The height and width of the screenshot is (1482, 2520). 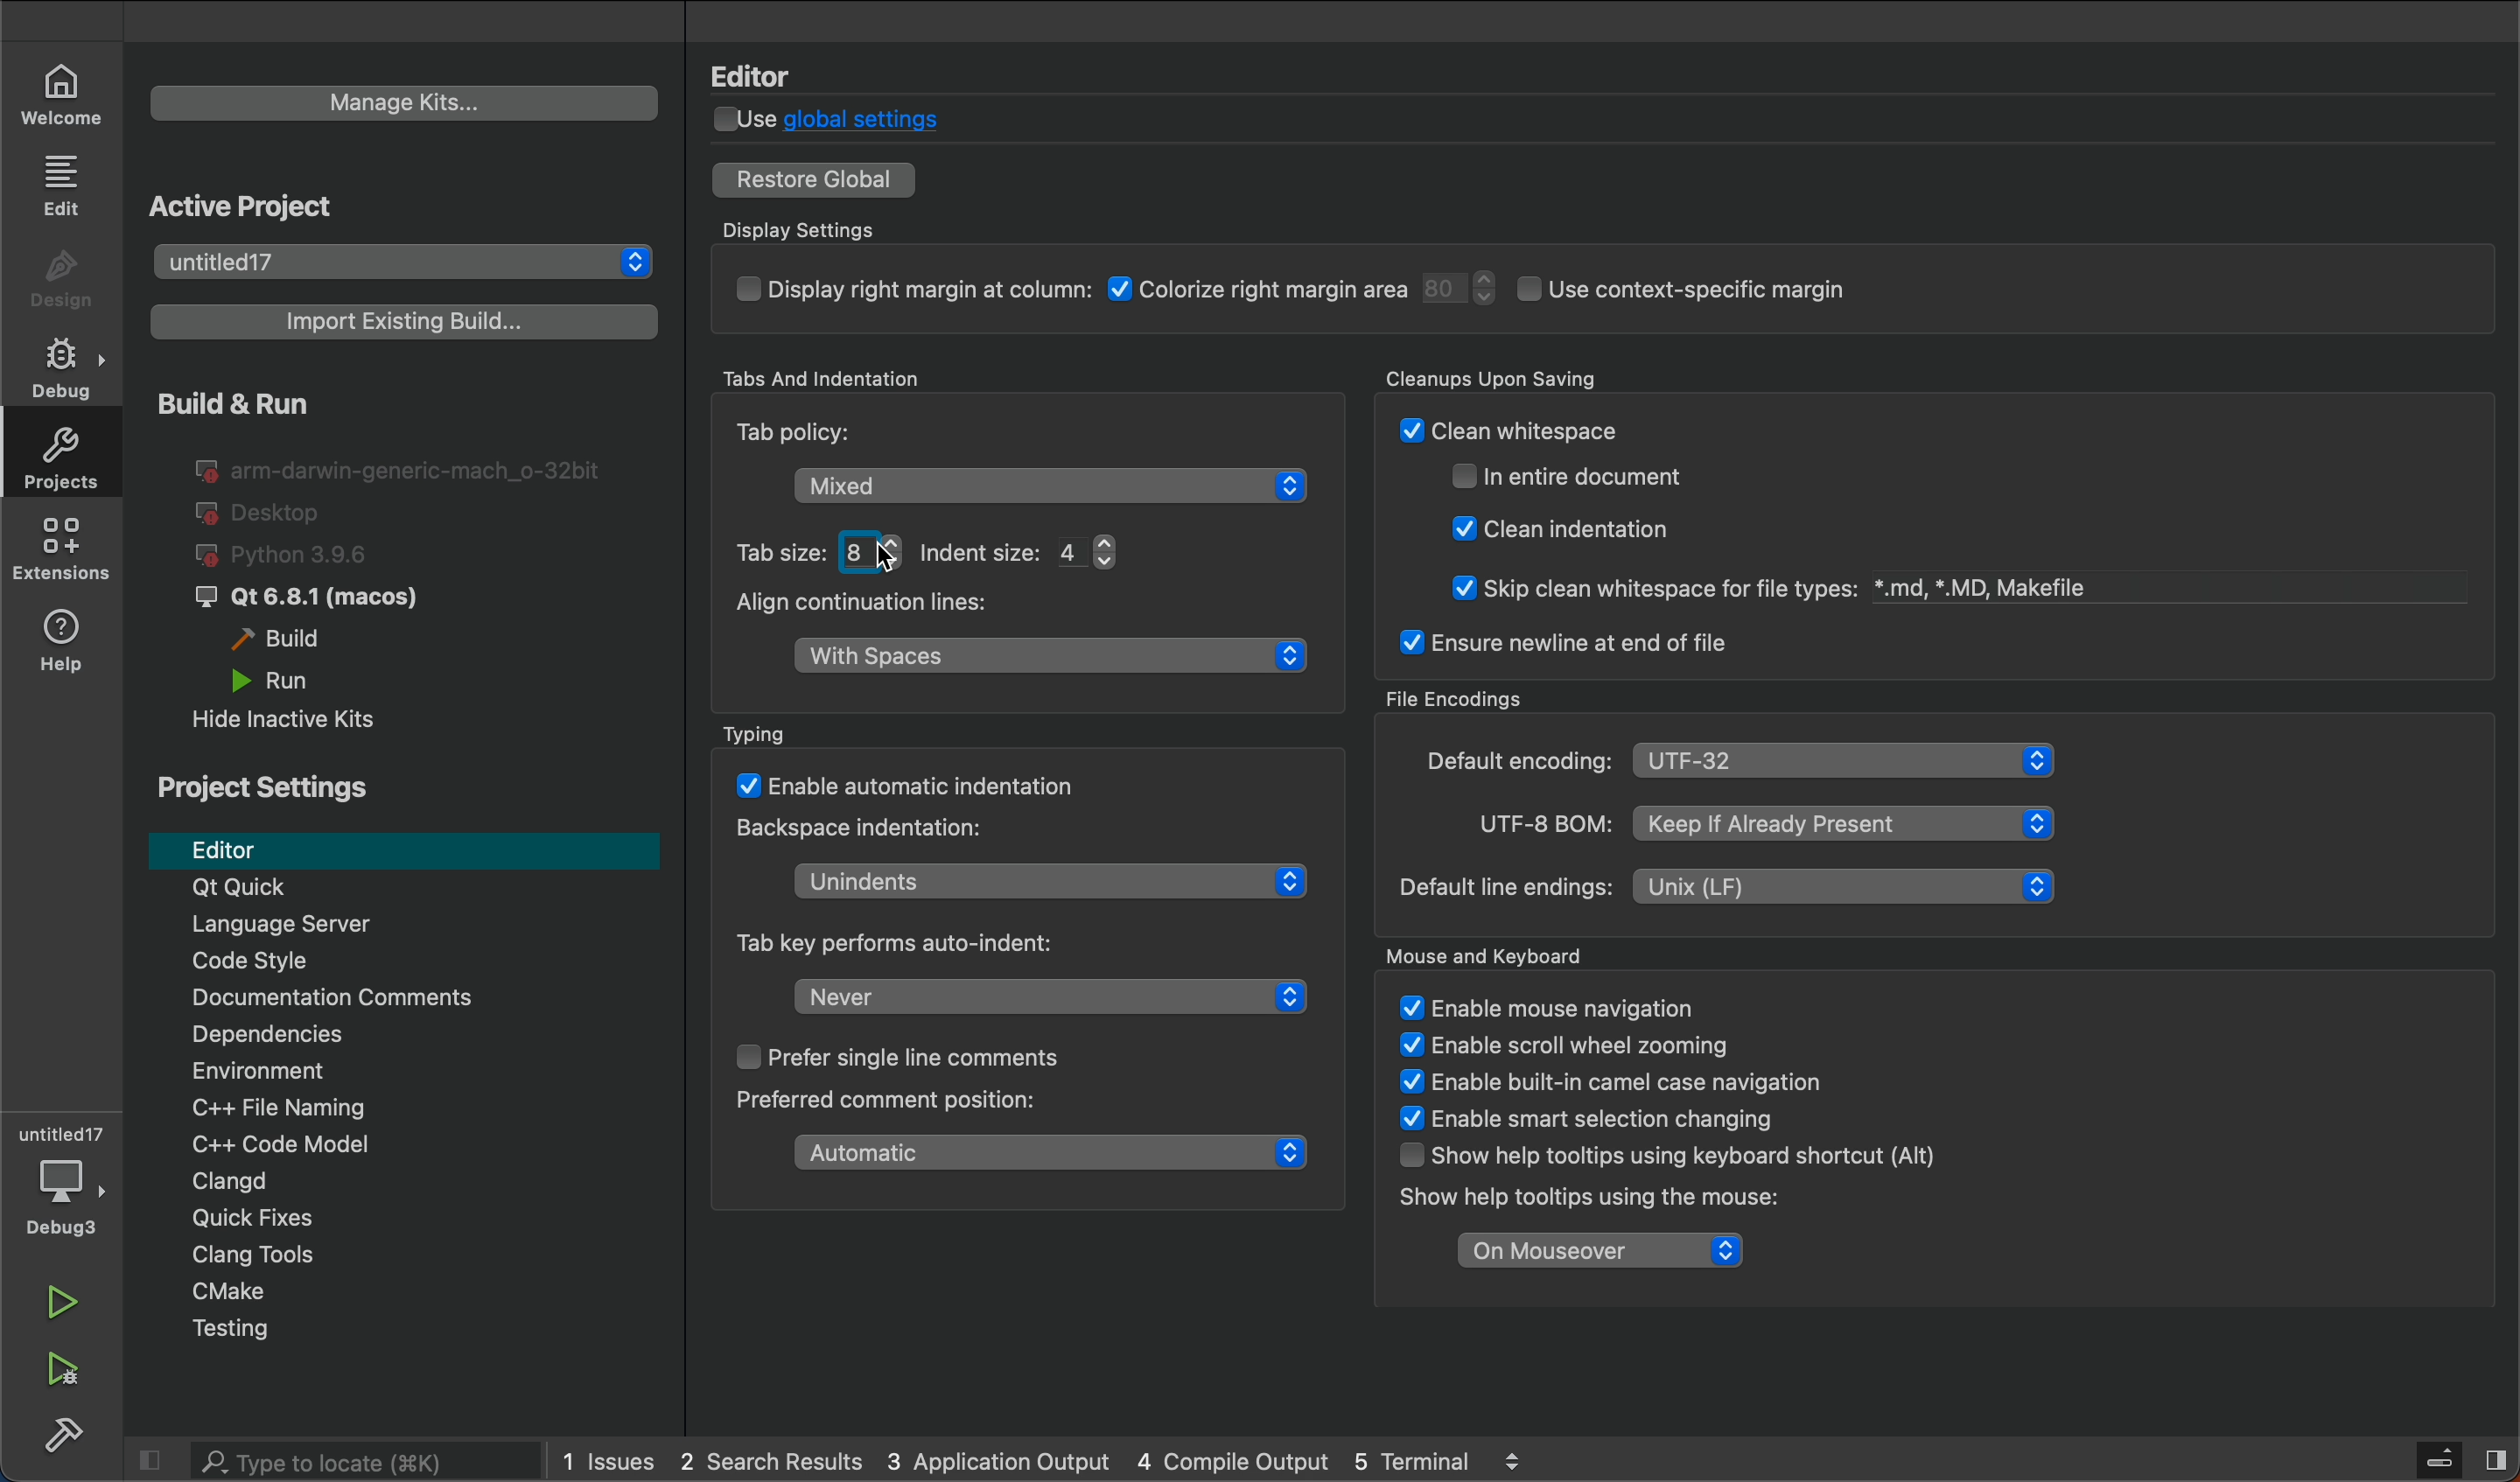 I want to click on issues, so click(x=612, y=1459).